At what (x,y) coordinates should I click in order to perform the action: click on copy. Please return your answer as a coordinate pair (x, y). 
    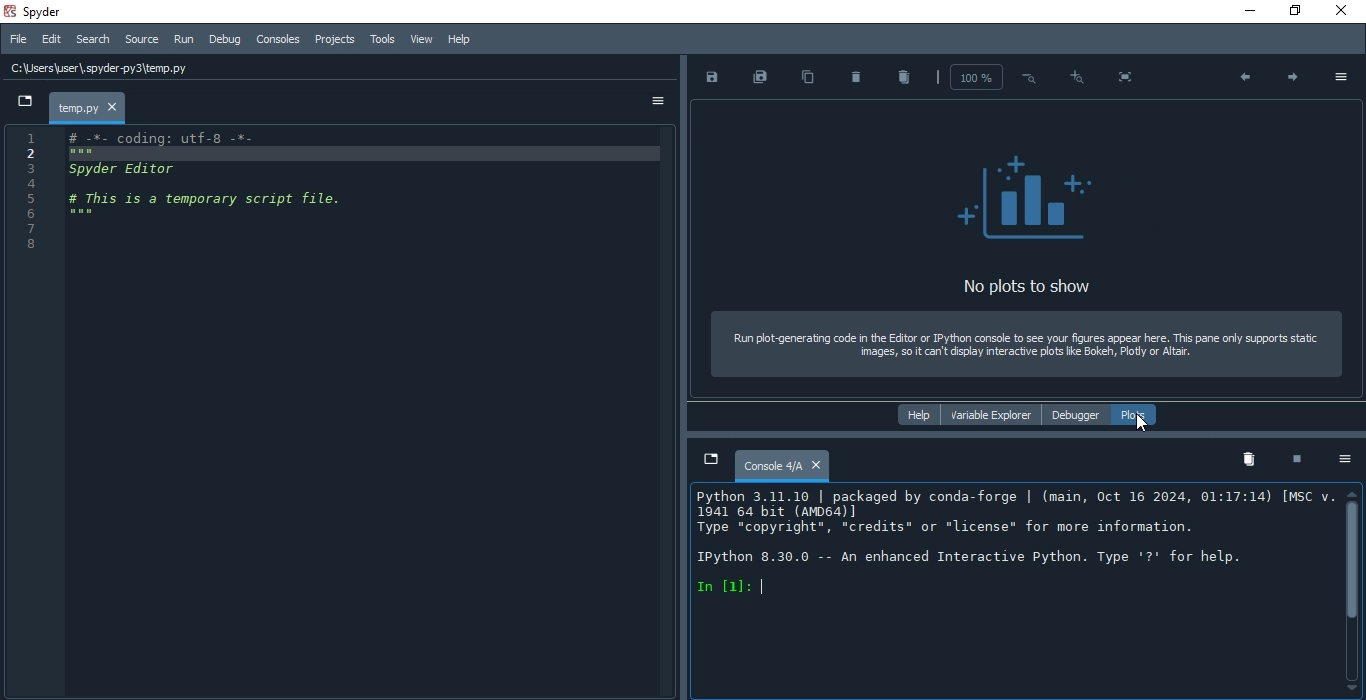
    Looking at the image, I should click on (809, 80).